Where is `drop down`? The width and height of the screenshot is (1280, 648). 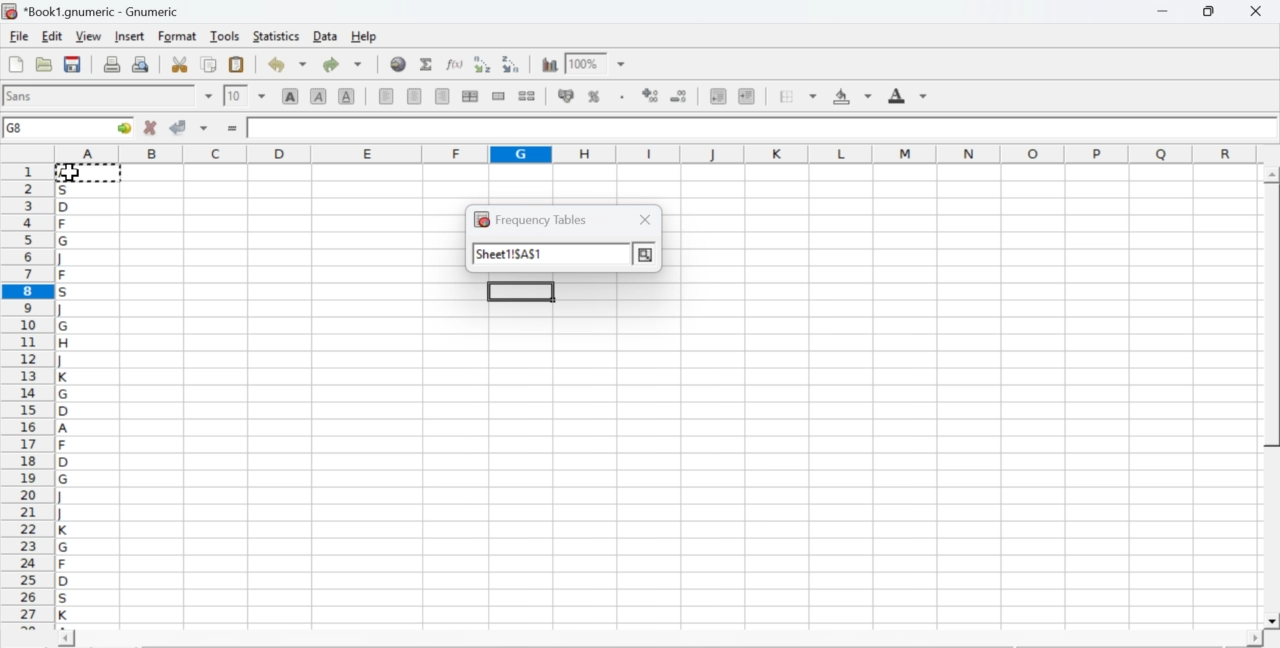
drop down is located at coordinates (262, 95).